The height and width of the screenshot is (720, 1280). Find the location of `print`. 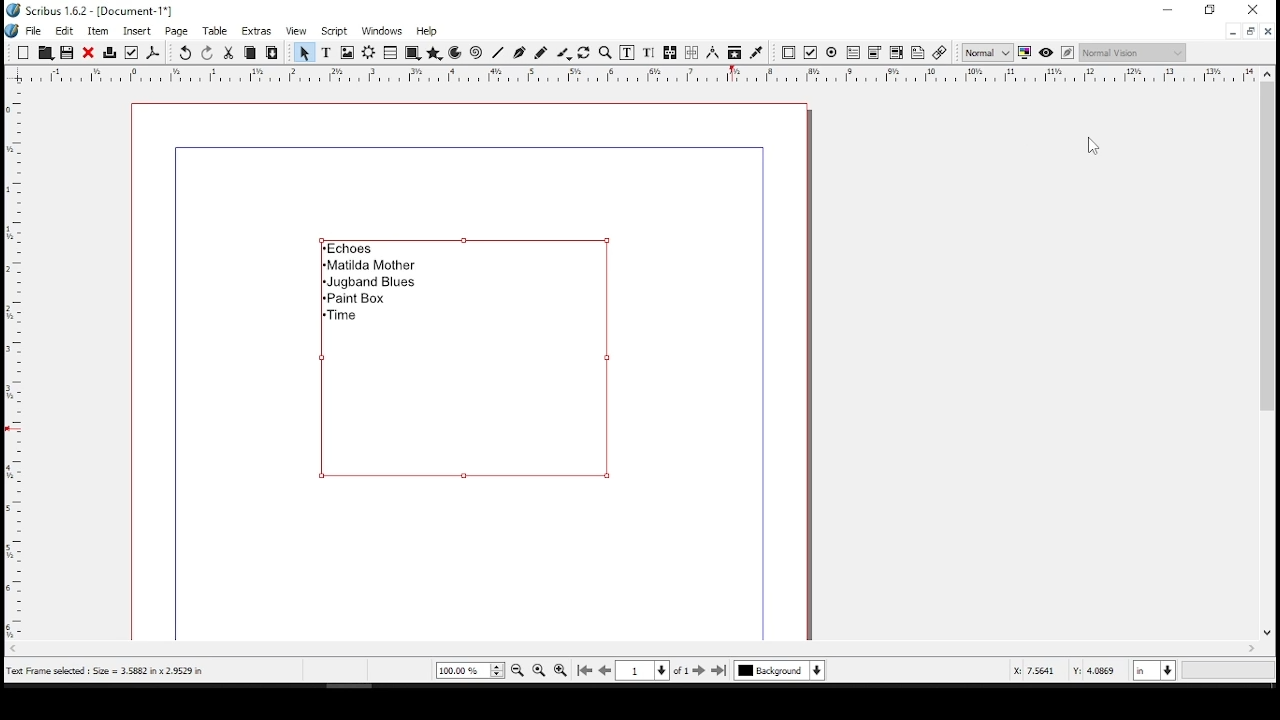

print is located at coordinates (111, 51).